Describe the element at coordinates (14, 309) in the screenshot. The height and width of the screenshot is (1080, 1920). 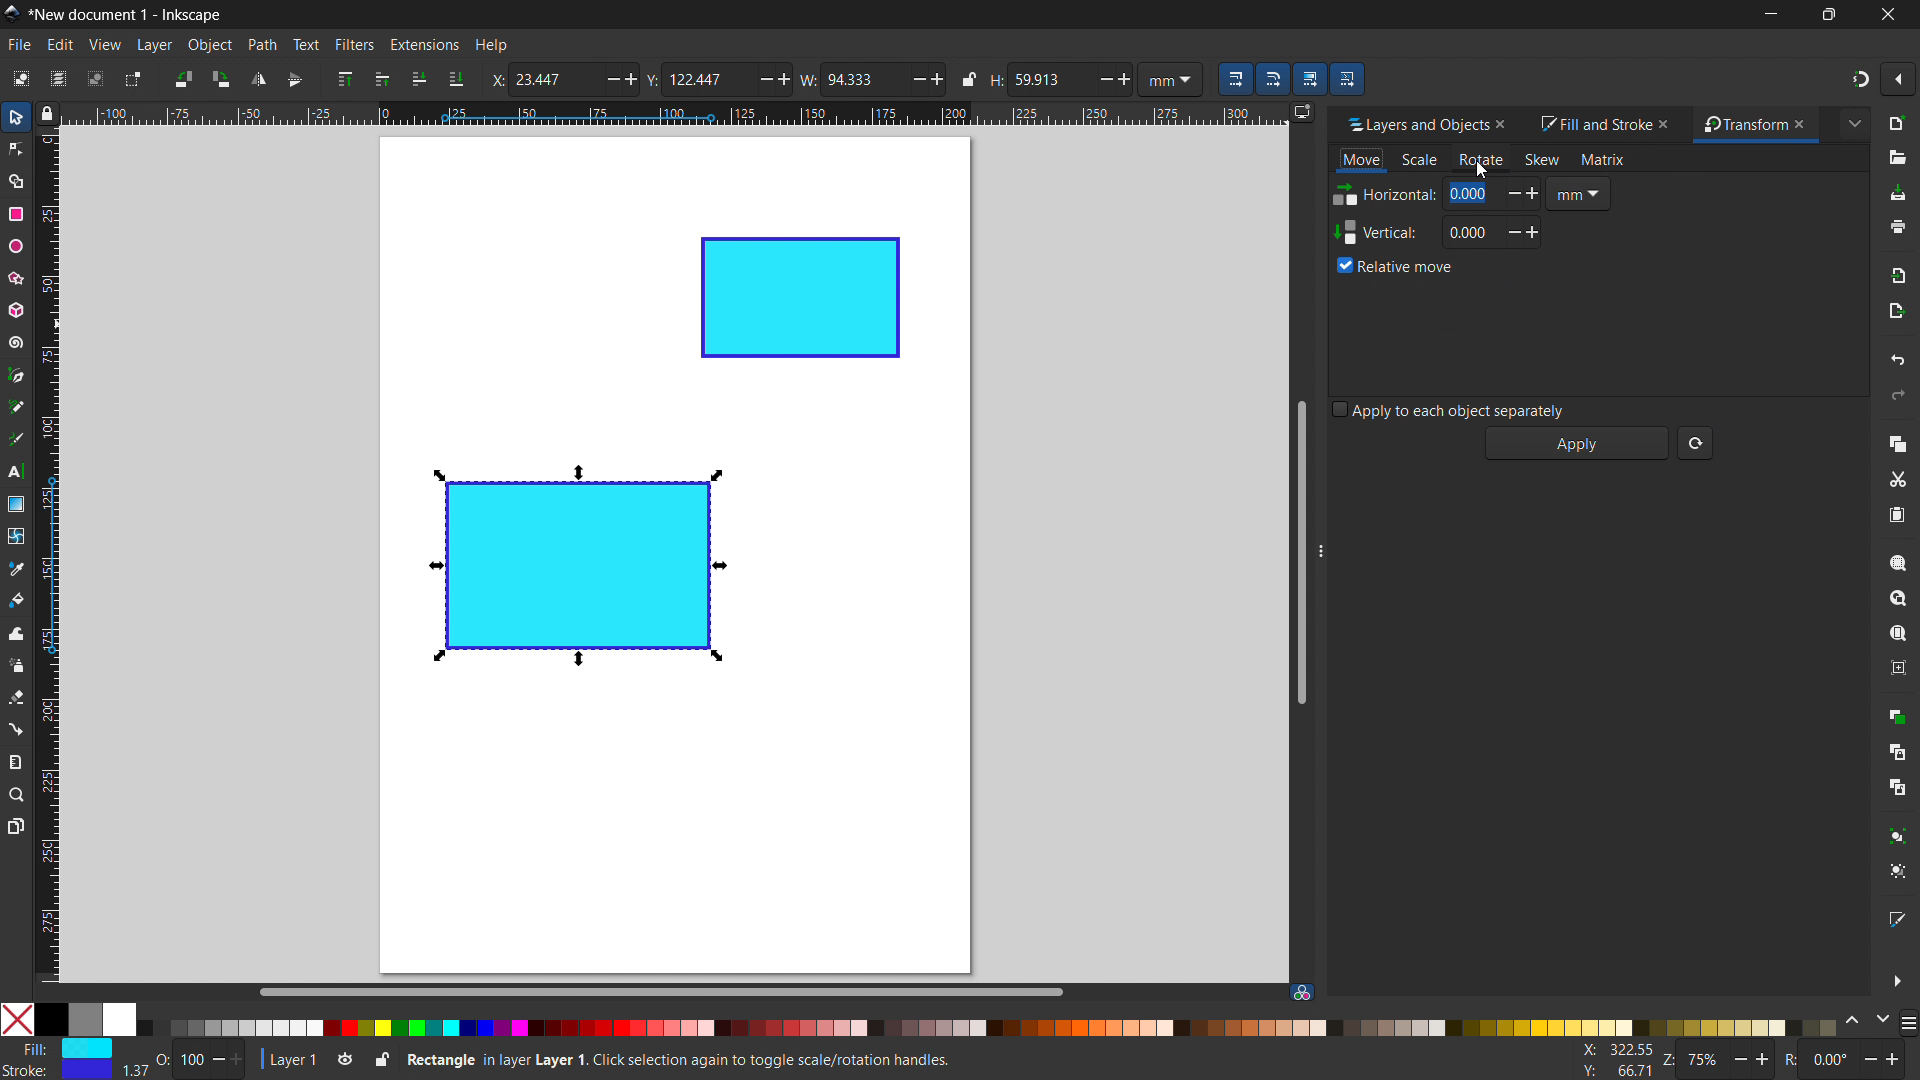
I see `3D box tool` at that location.